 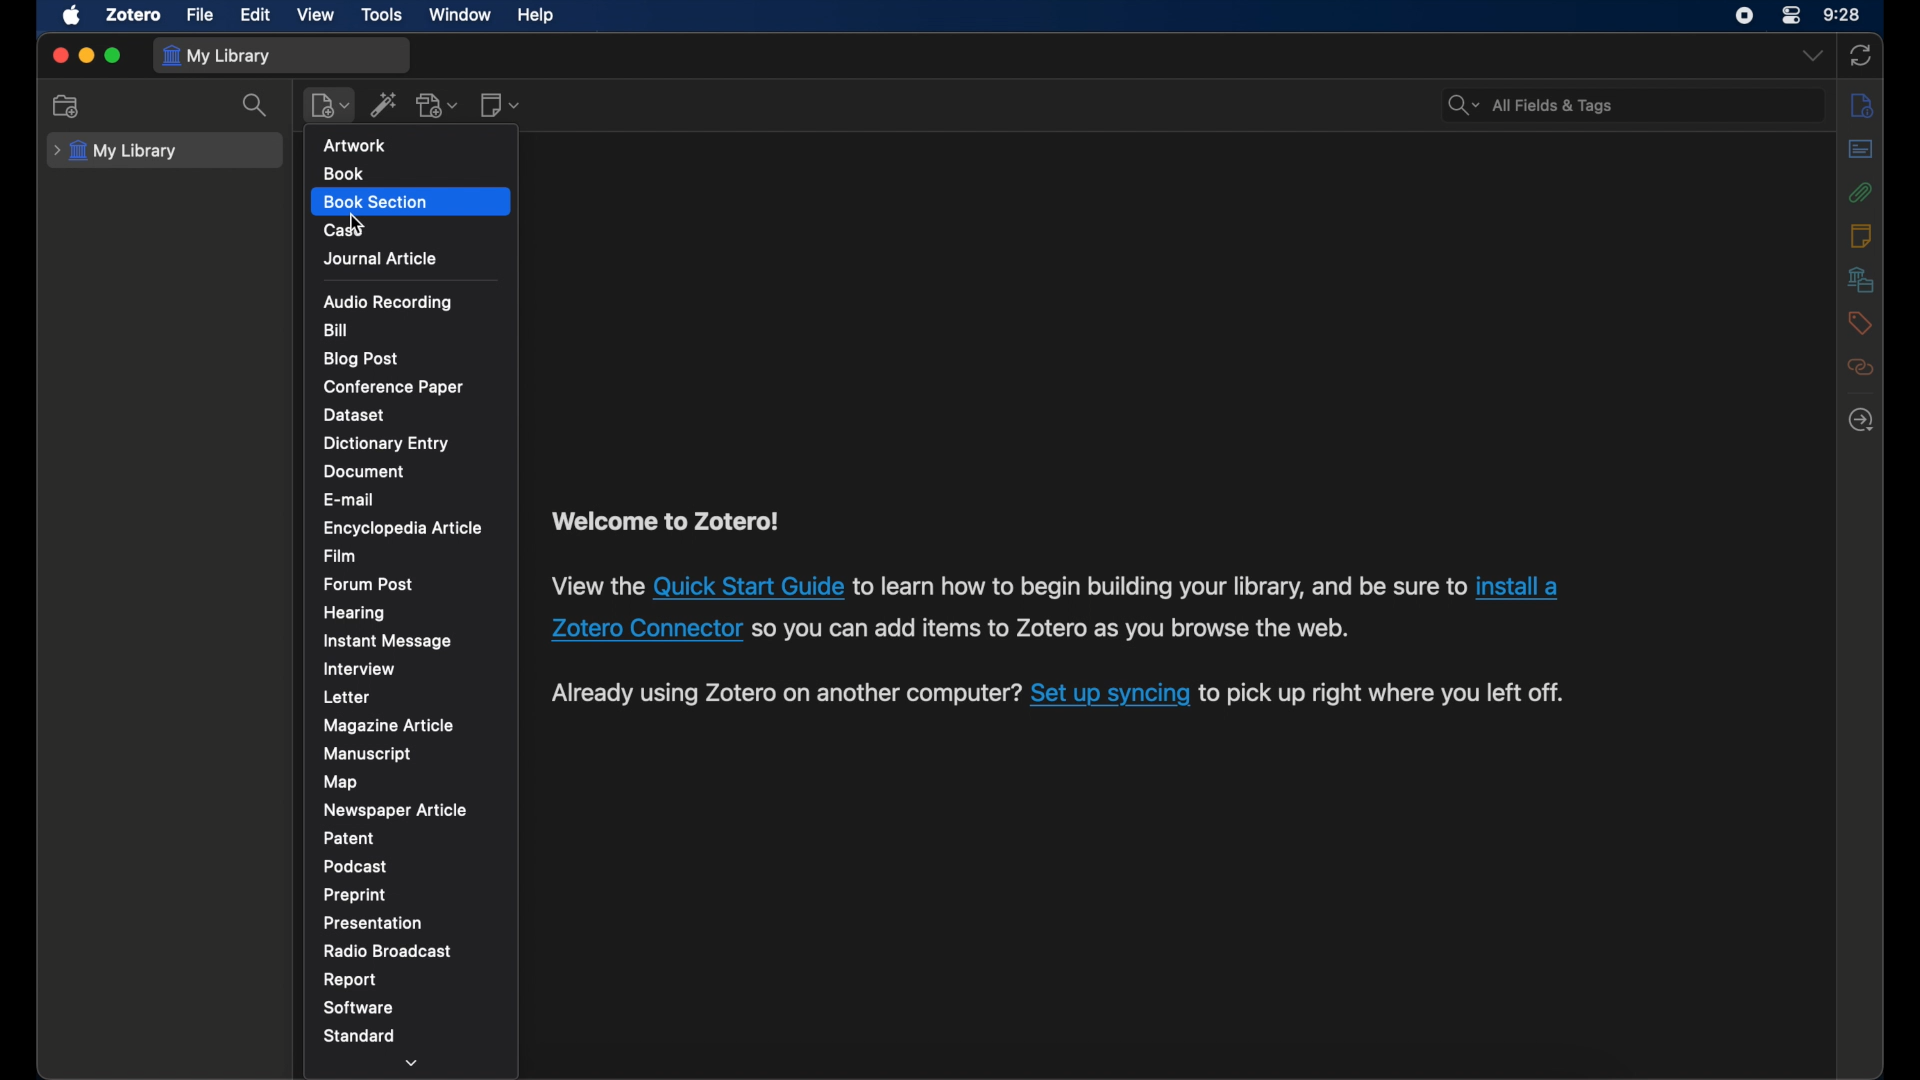 What do you see at coordinates (86, 55) in the screenshot?
I see `minimize` at bounding box center [86, 55].